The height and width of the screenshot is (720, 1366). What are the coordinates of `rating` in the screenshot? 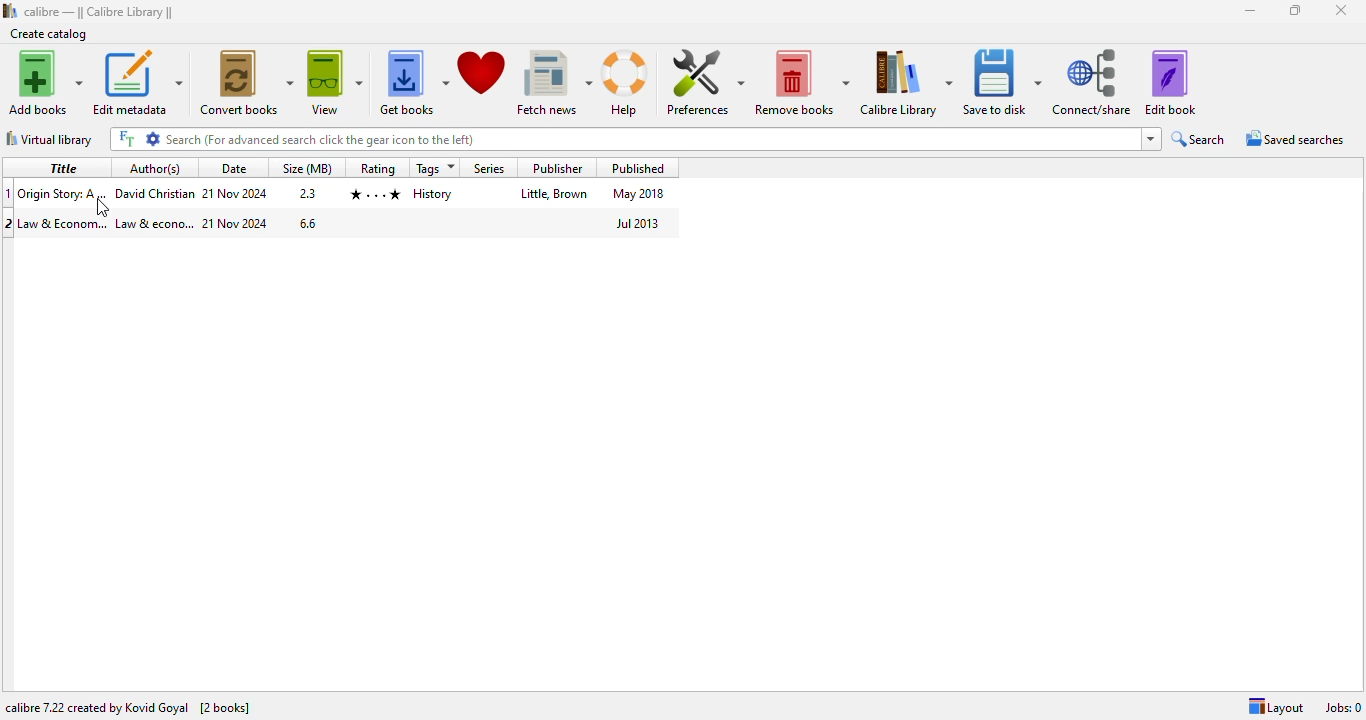 It's located at (377, 167).